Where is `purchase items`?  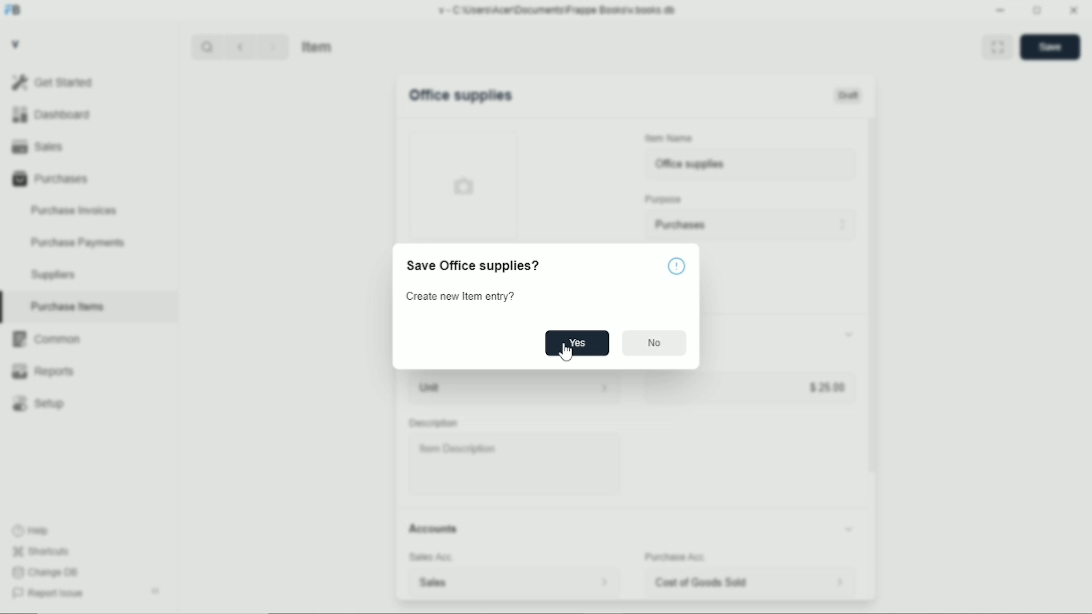 purchase items is located at coordinates (67, 307).